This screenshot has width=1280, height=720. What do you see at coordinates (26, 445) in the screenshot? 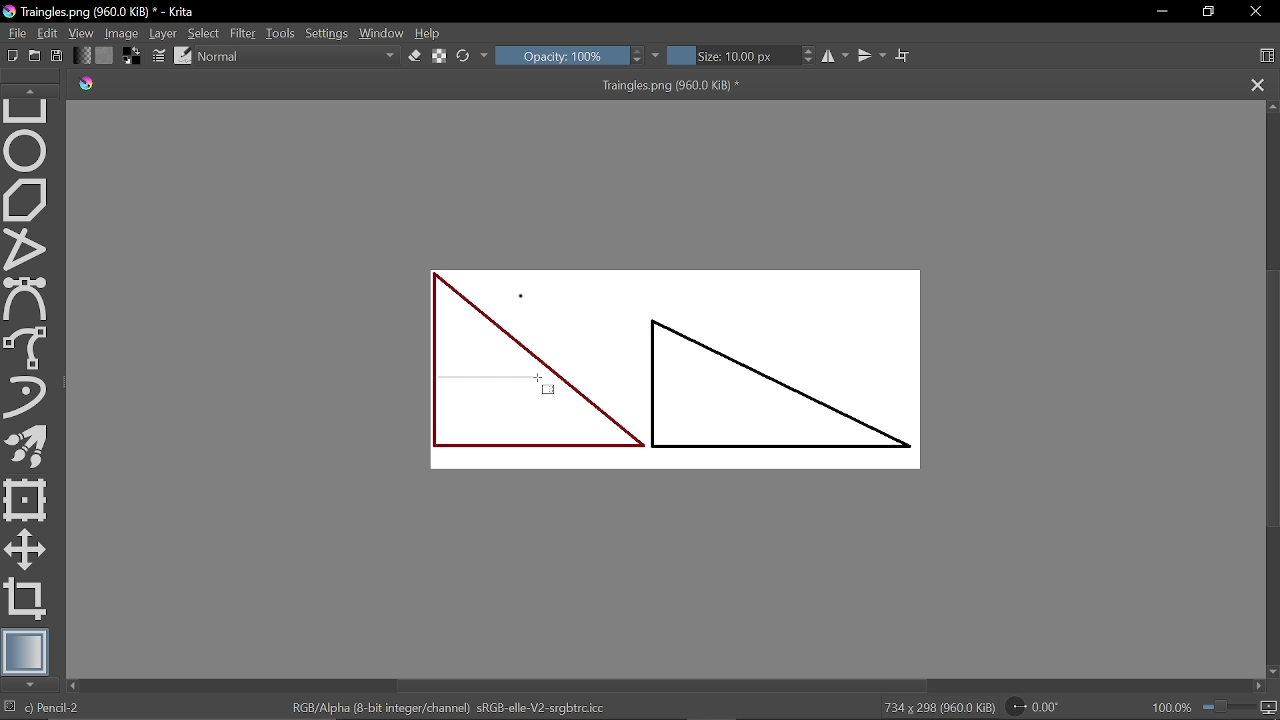
I see `Multibrush tool` at bounding box center [26, 445].